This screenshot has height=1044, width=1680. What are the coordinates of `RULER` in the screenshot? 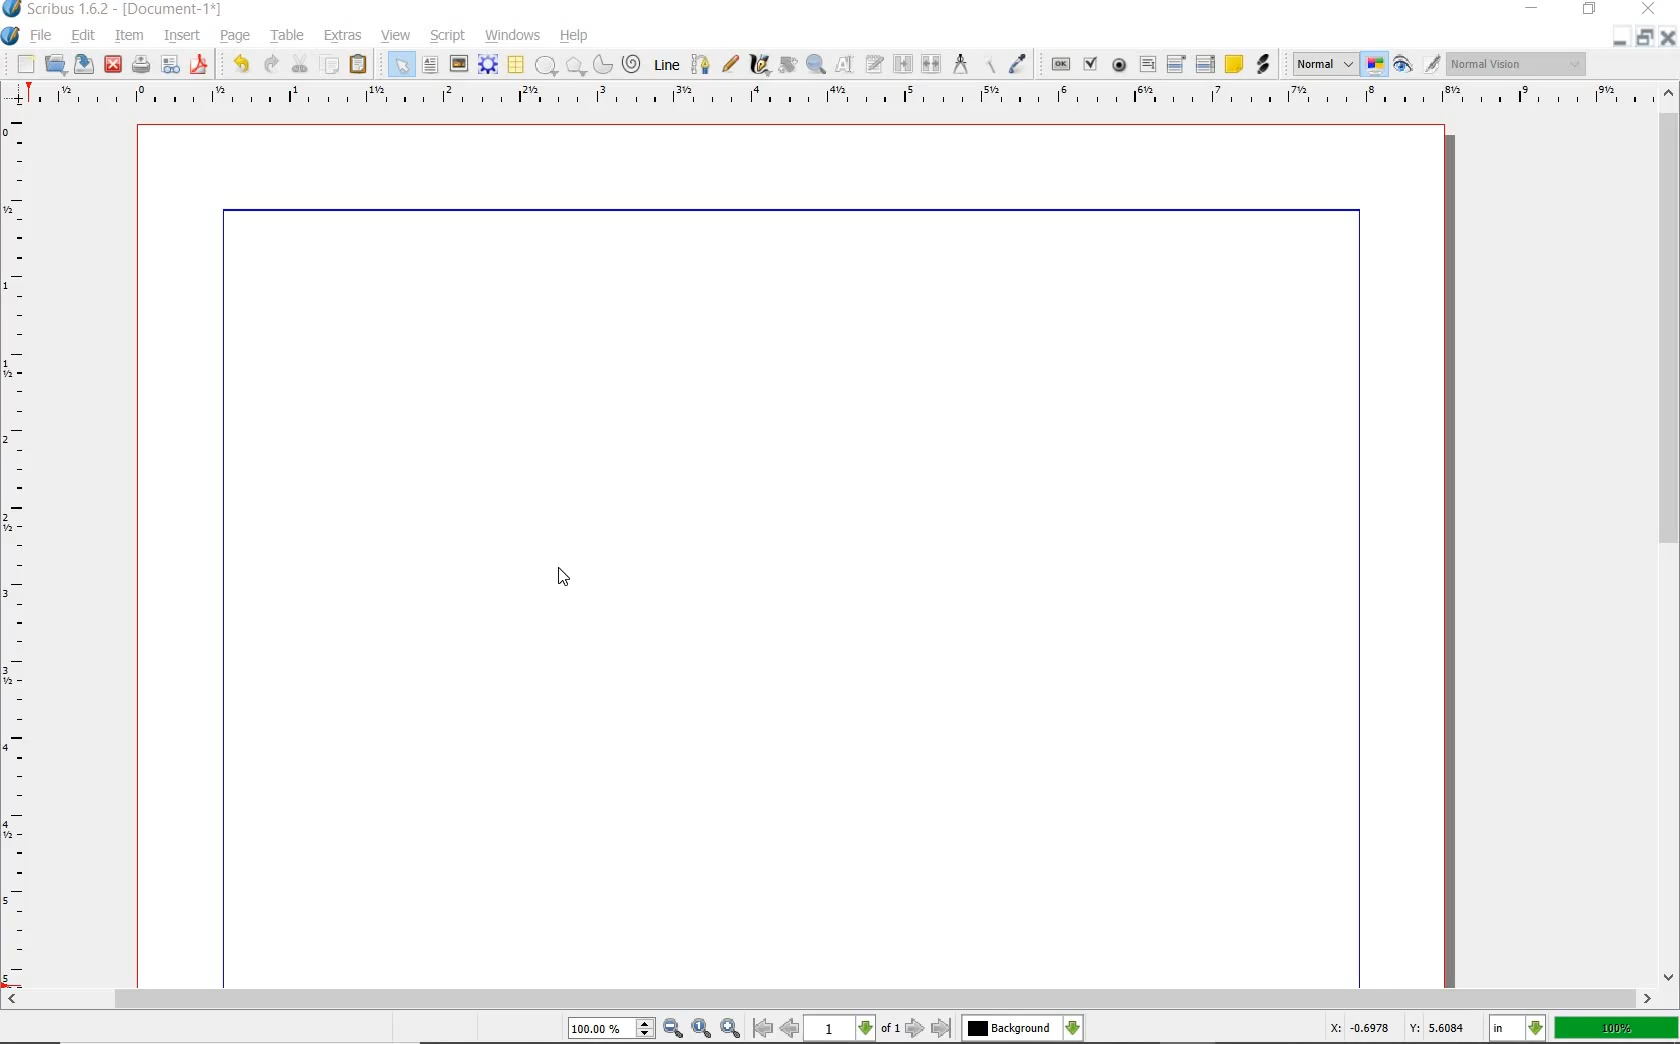 It's located at (17, 554).